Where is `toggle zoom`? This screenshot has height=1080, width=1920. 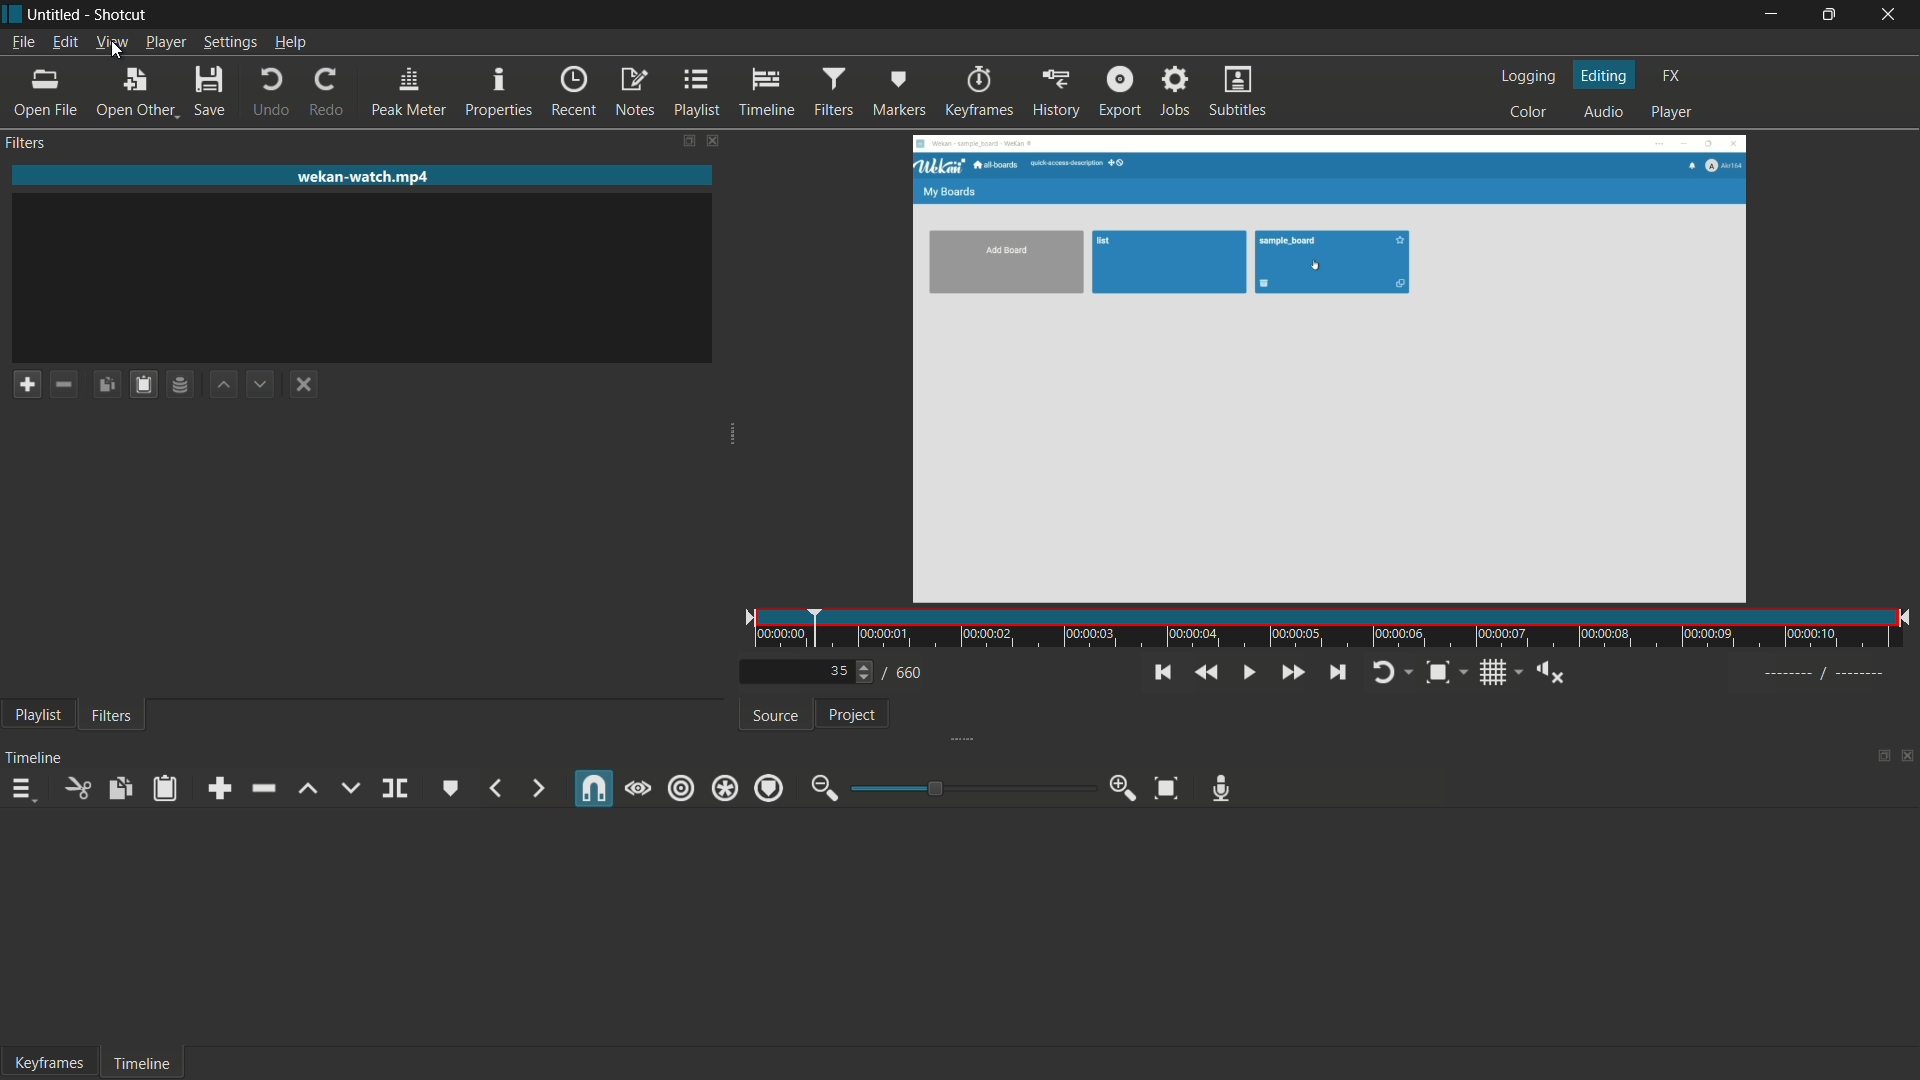 toggle zoom is located at coordinates (1442, 674).